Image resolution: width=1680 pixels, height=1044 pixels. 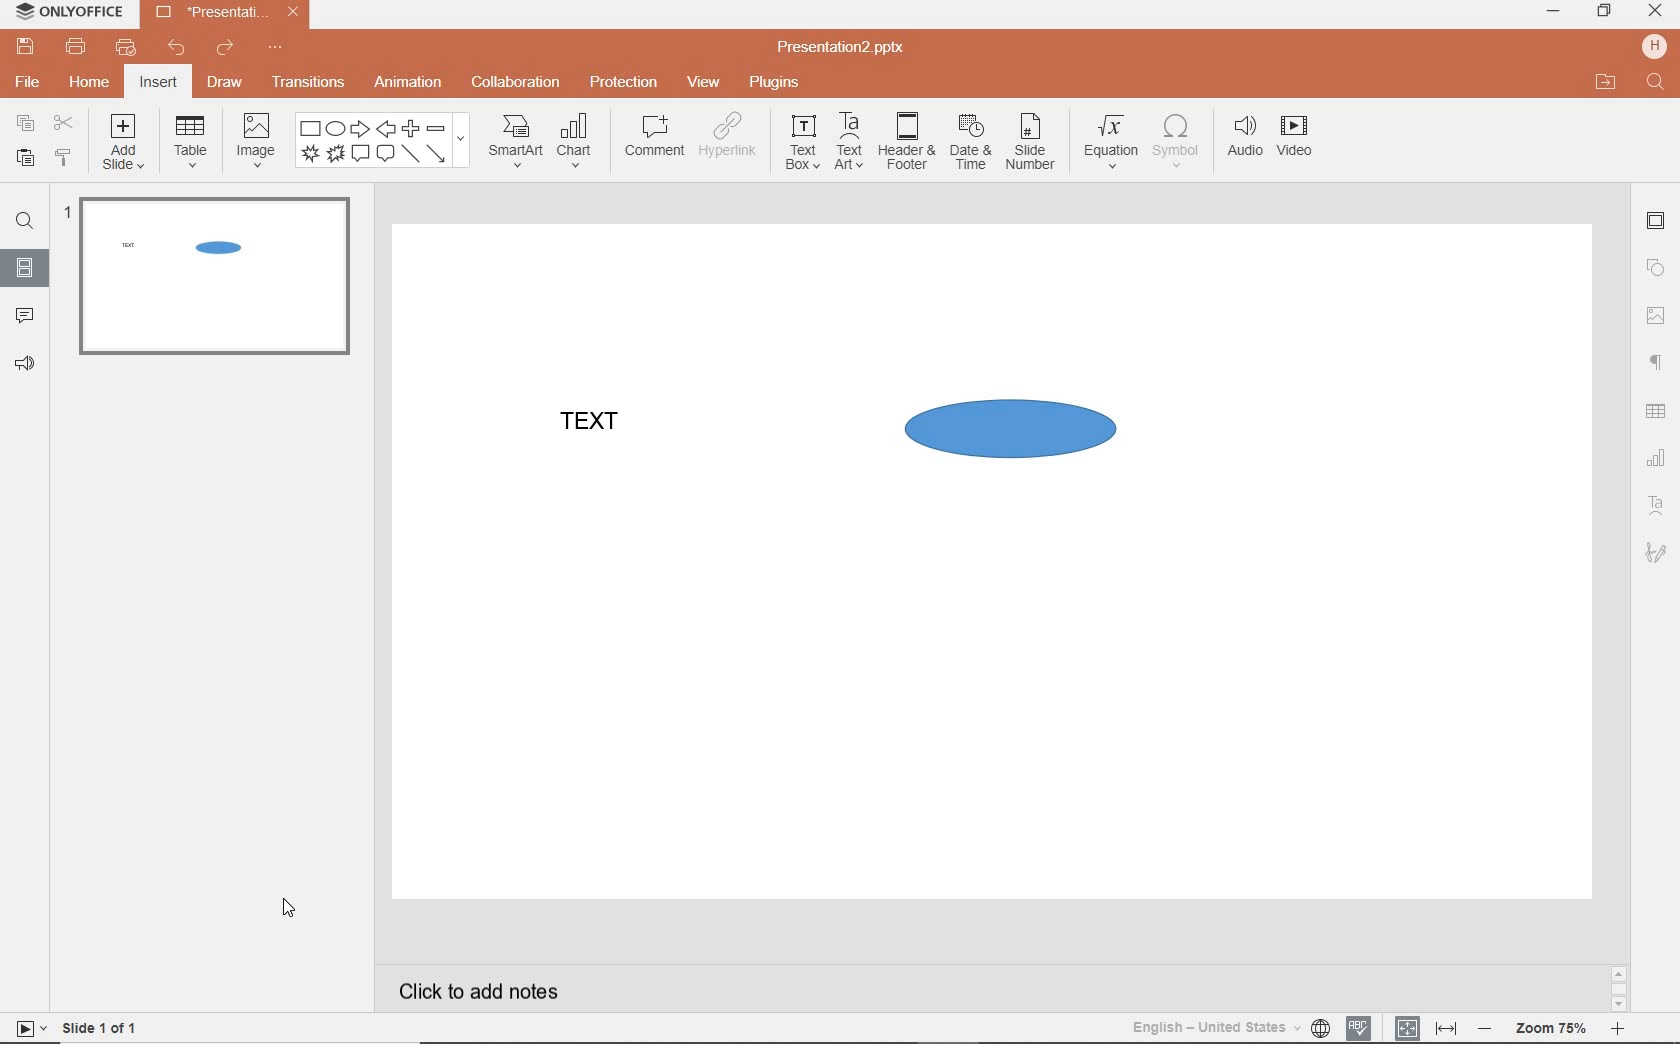 What do you see at coordinates (623, 82) in the screenshot?
I see `protection` at bounding box center [623, 82].